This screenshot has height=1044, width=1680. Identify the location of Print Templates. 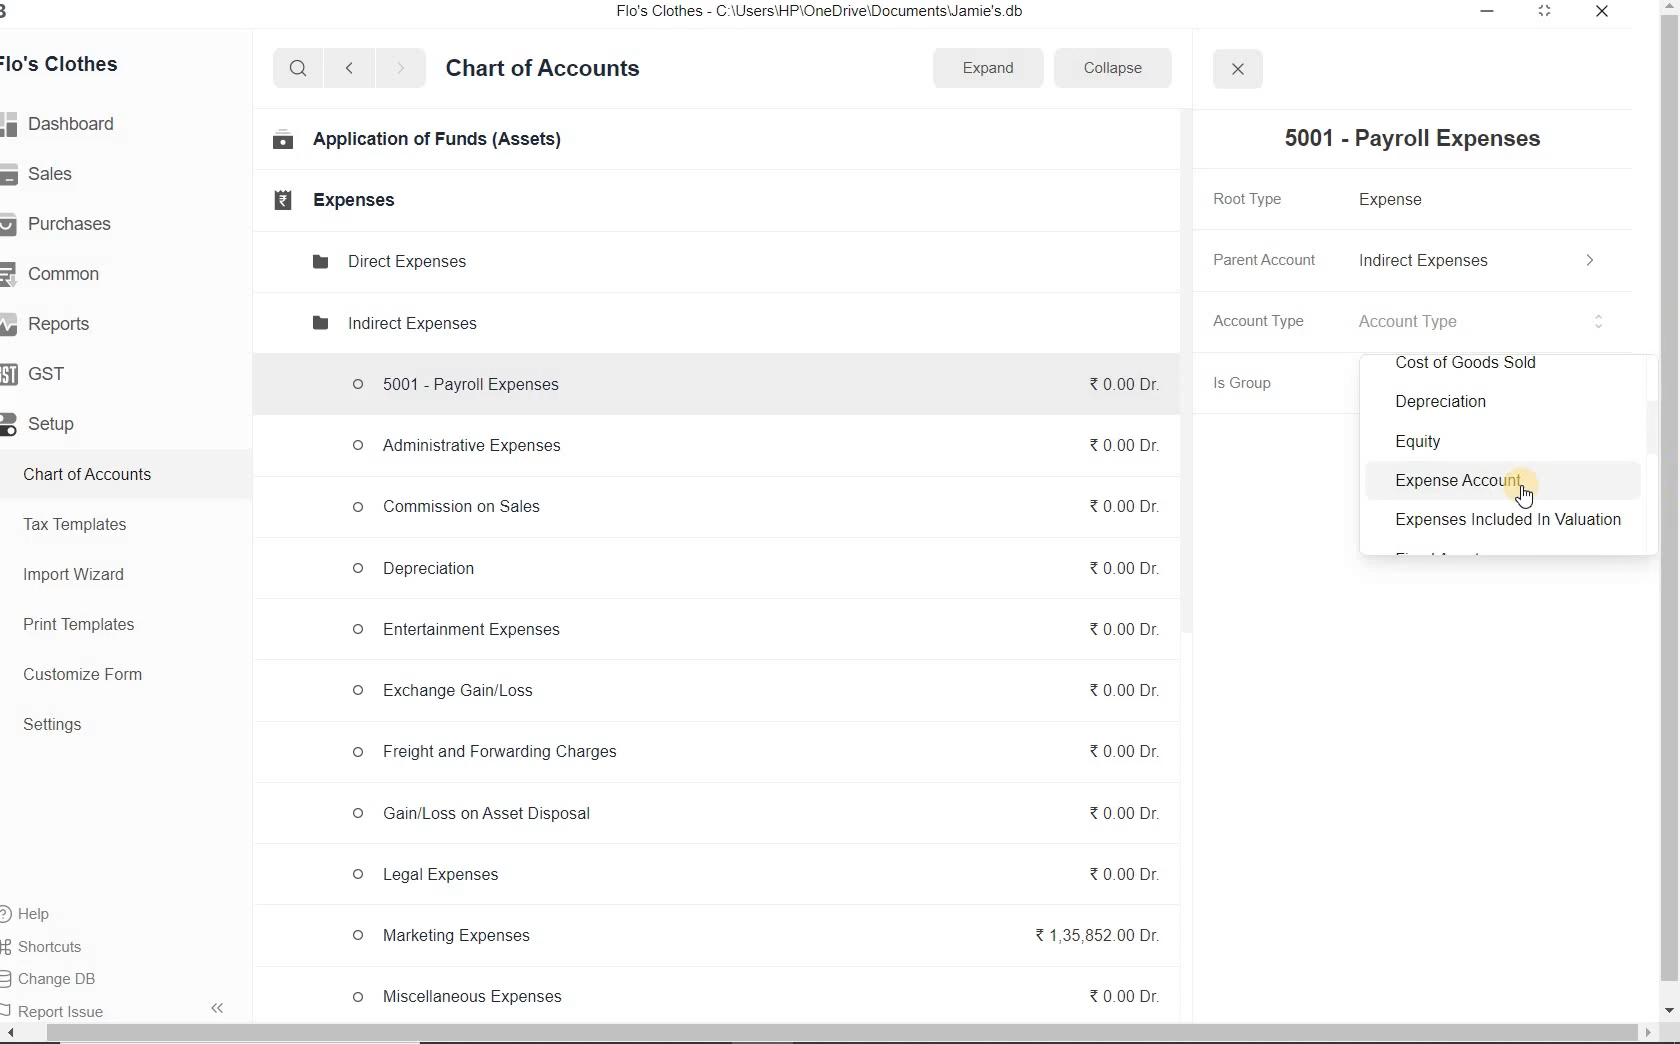
(83, 625).